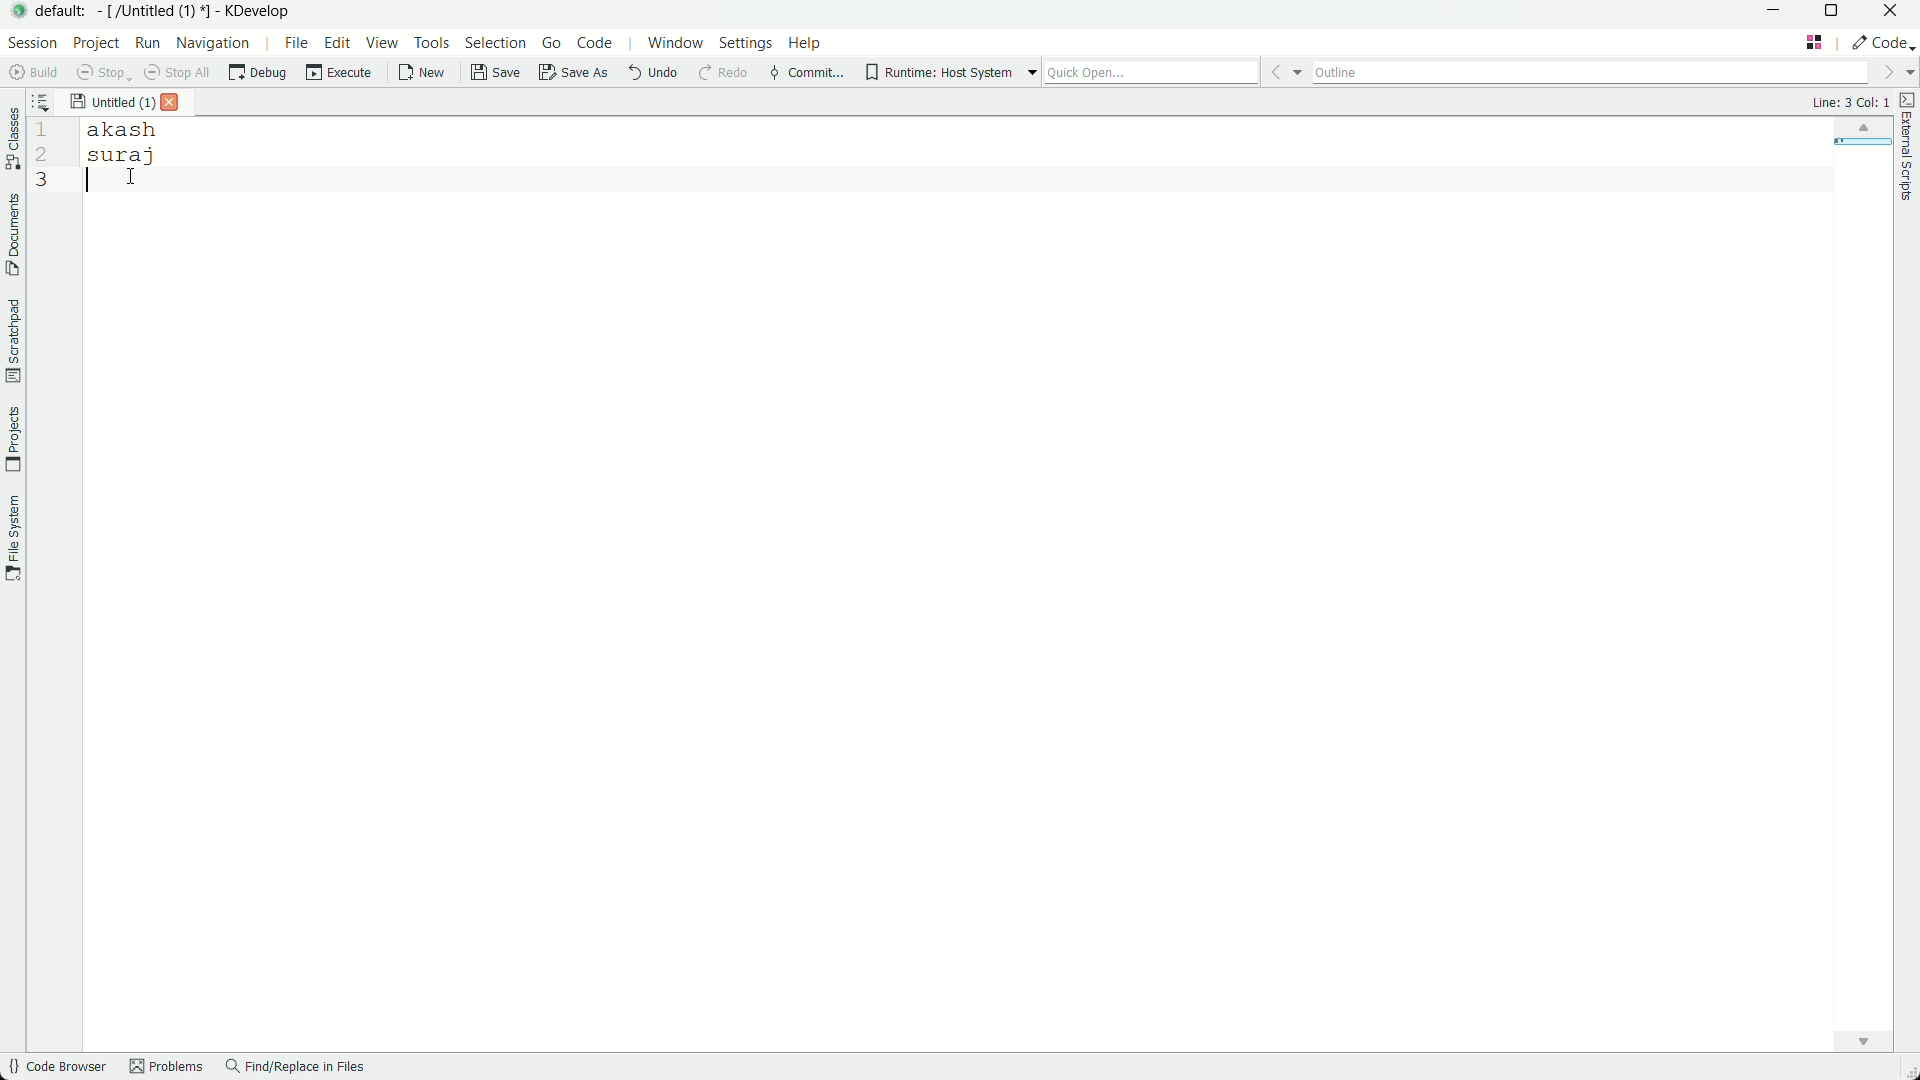 The image size is (1920, 1080). Describe the element at coordinates (808, 42) in the screenshot. I see `help menu` at that location.